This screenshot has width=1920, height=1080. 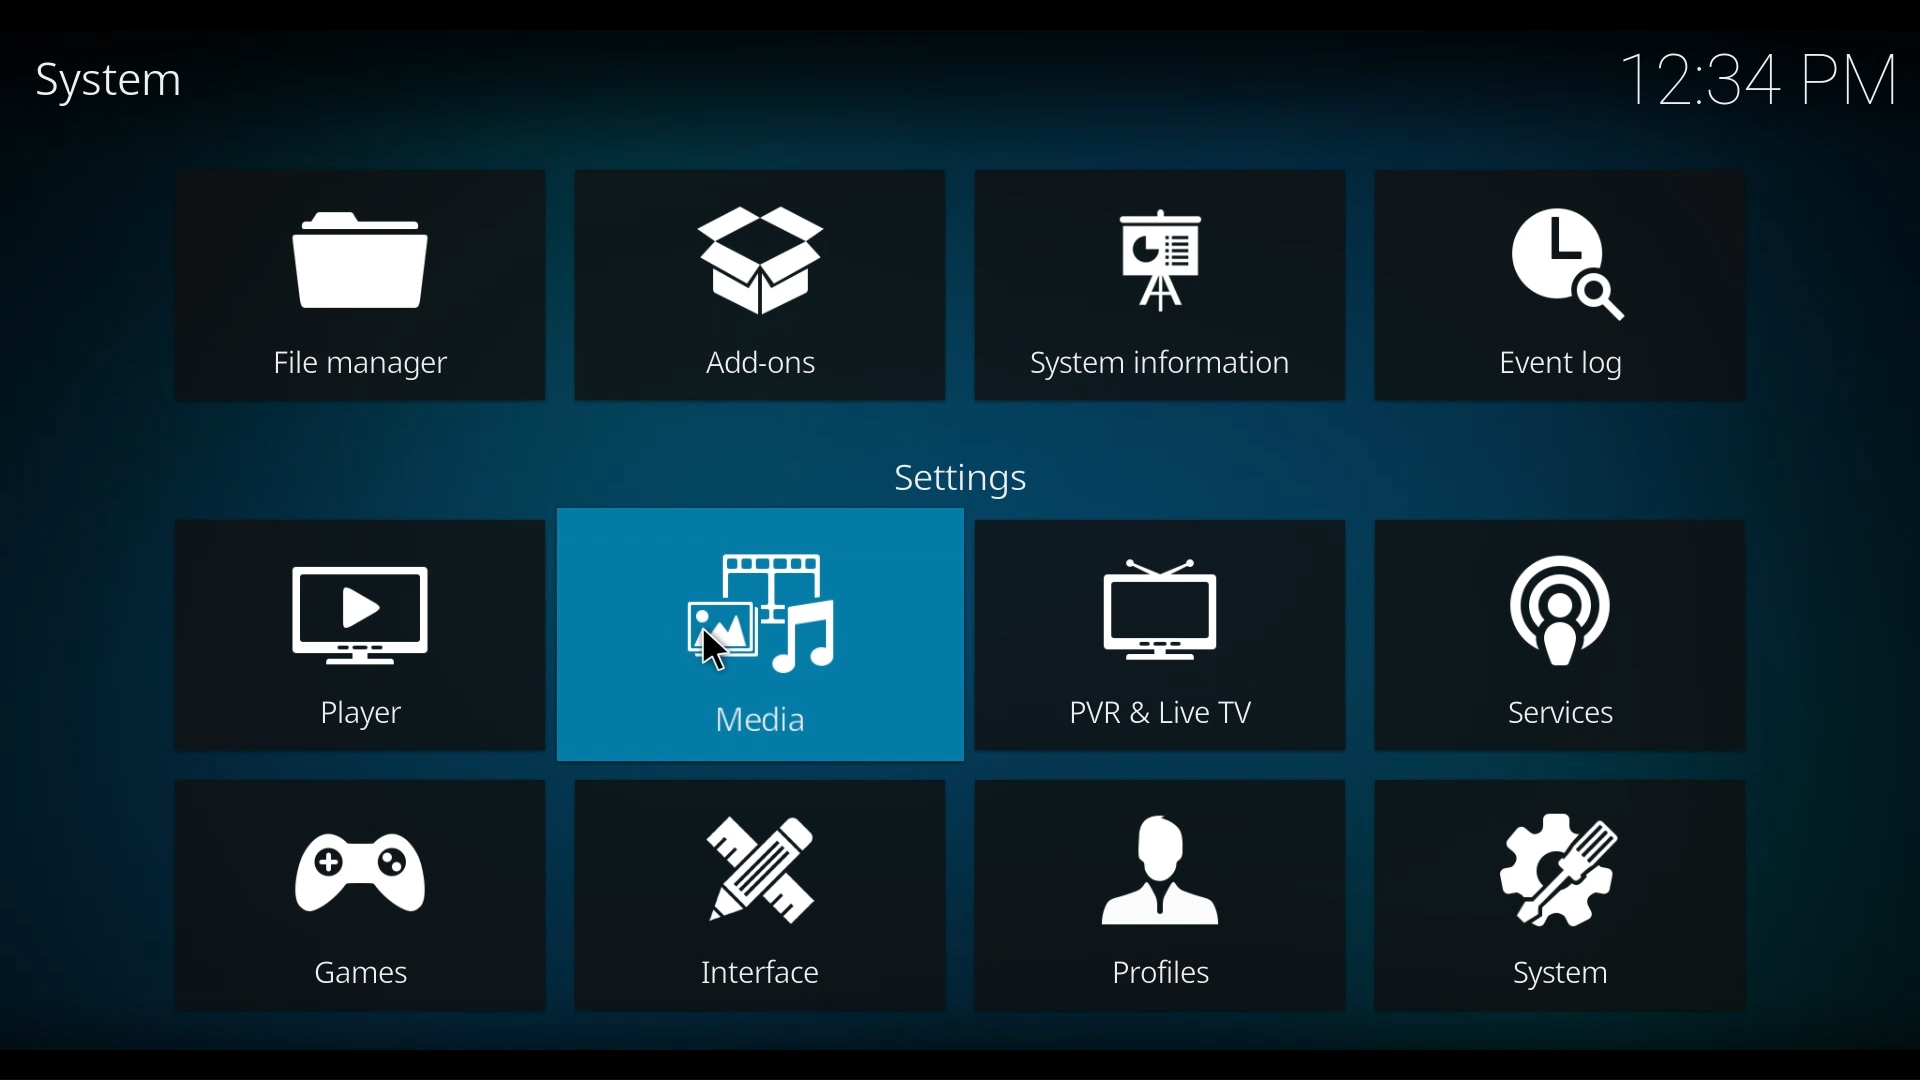 I want to click on Interface, so click(x=757, y=897).